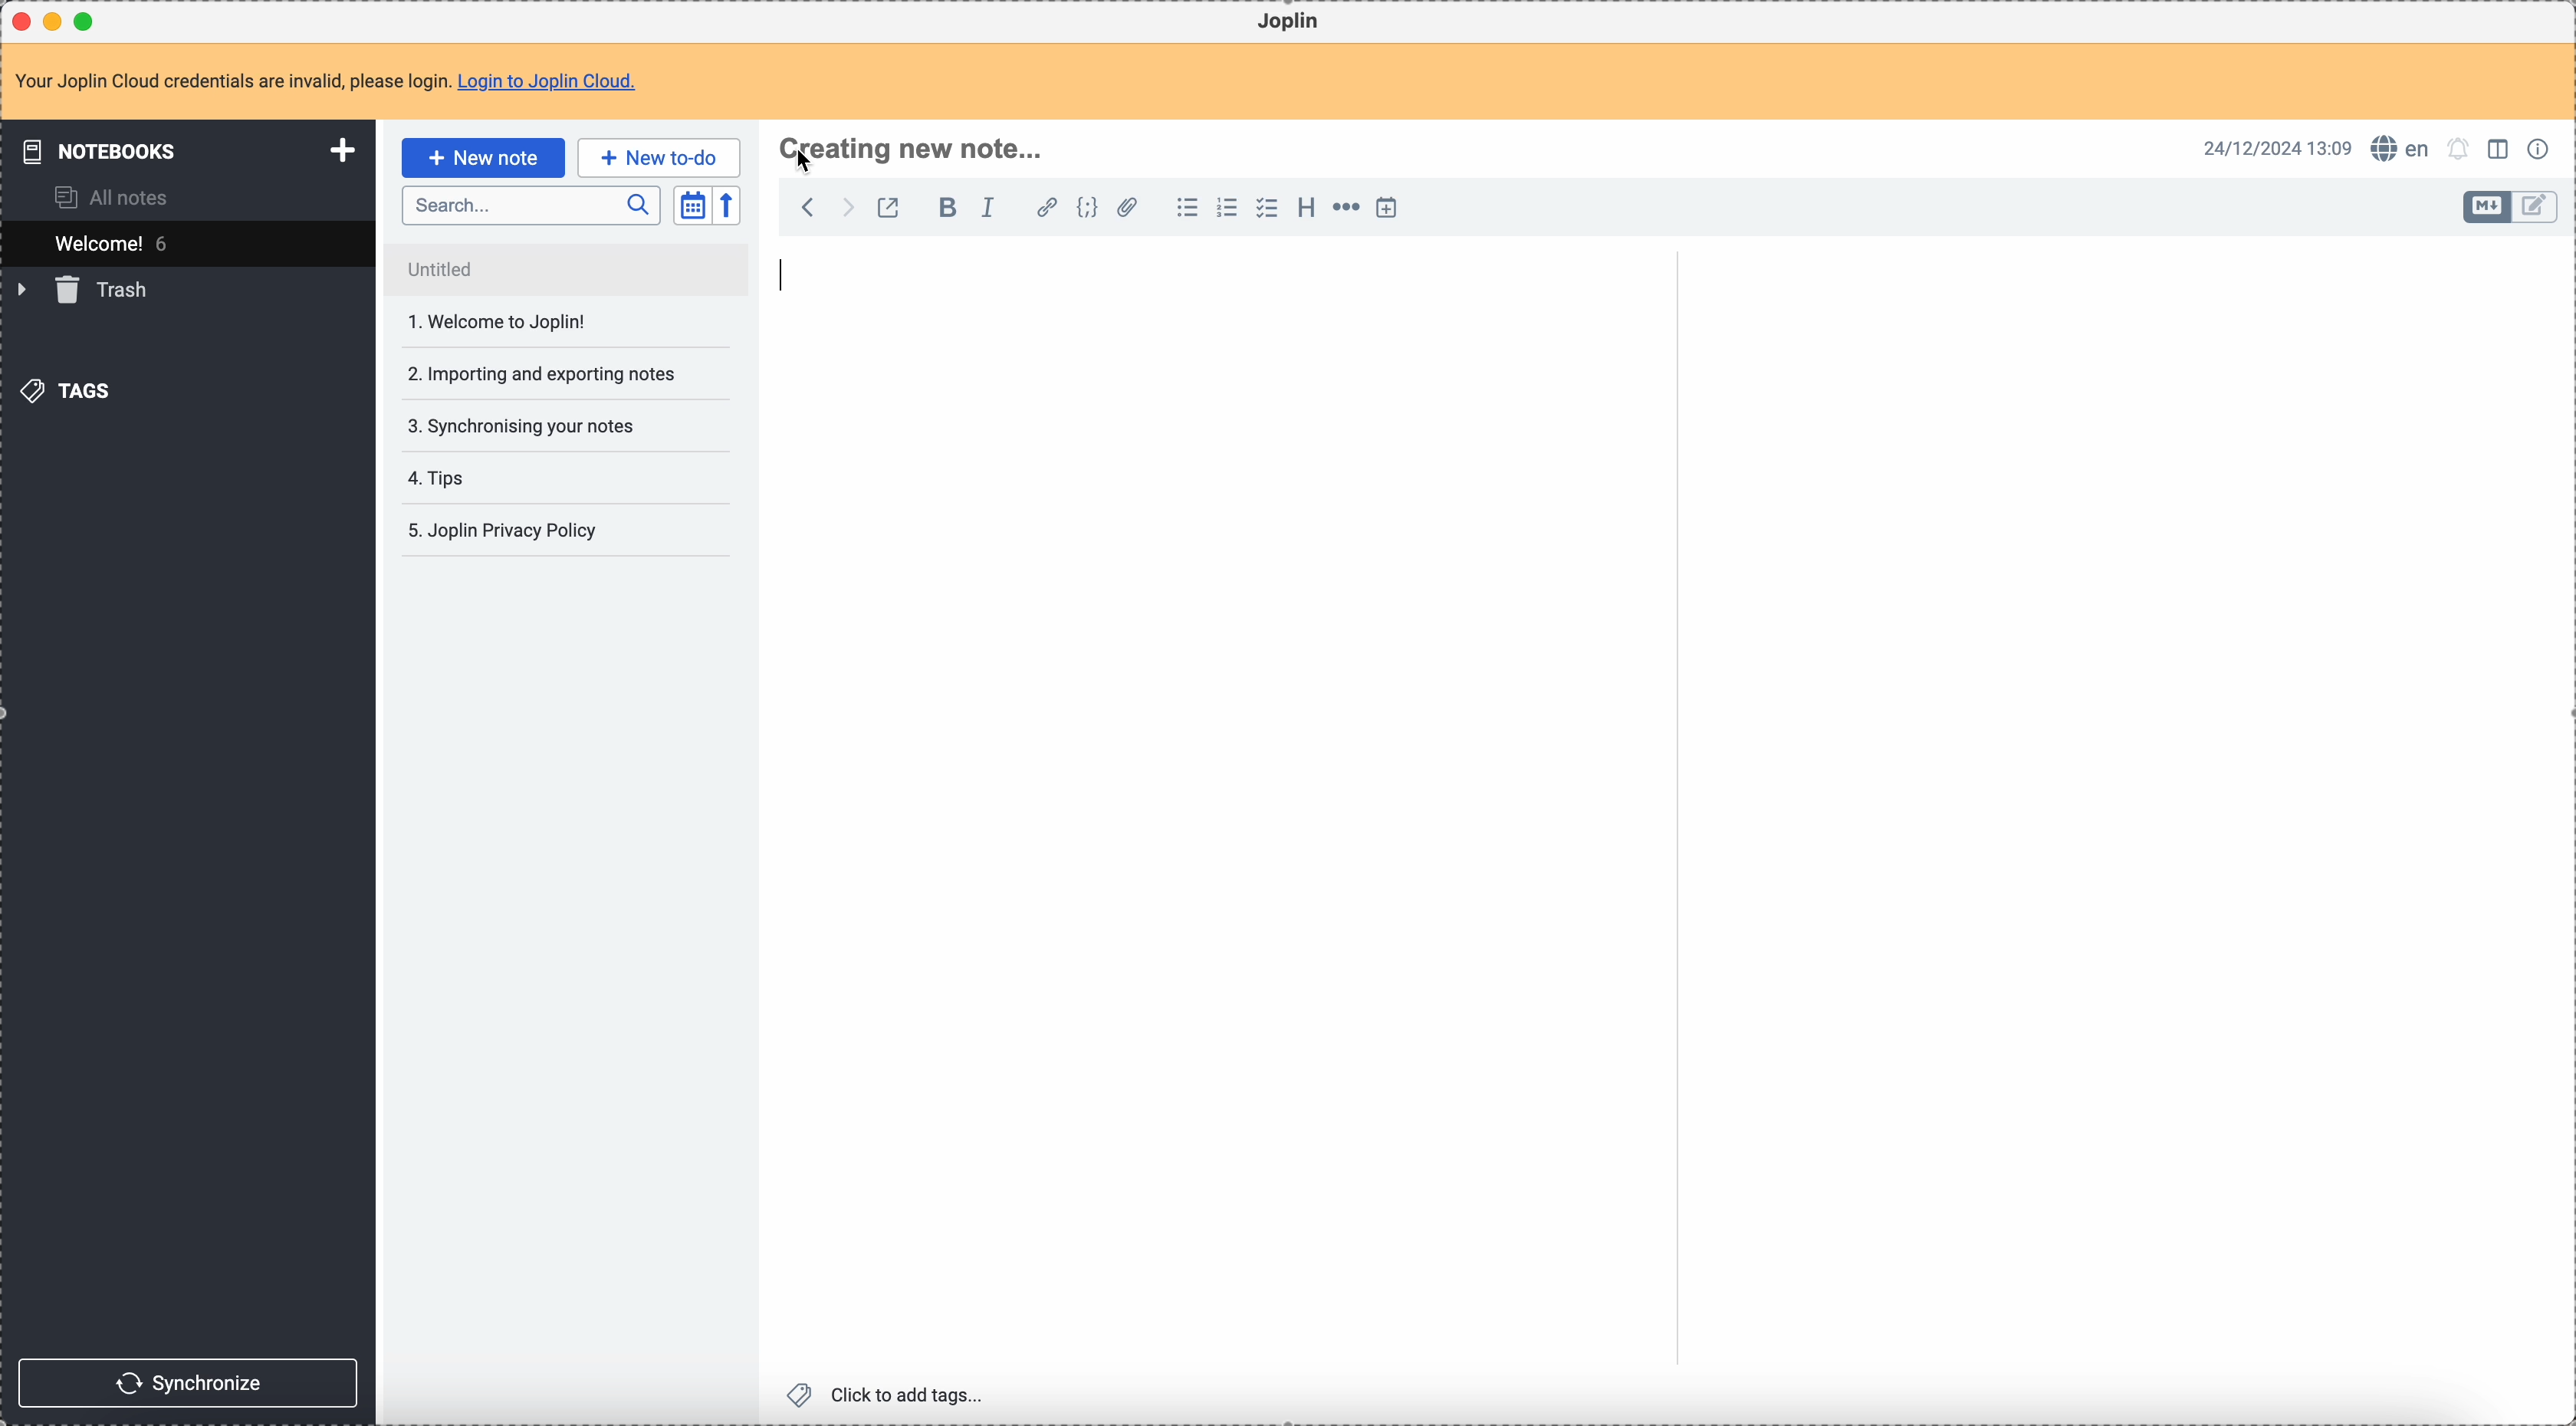 The height and width of the screenshot is (1426, 2576). Describe the element at coordinates (89, 20) in the screenshot. I see `maximize` at that location.